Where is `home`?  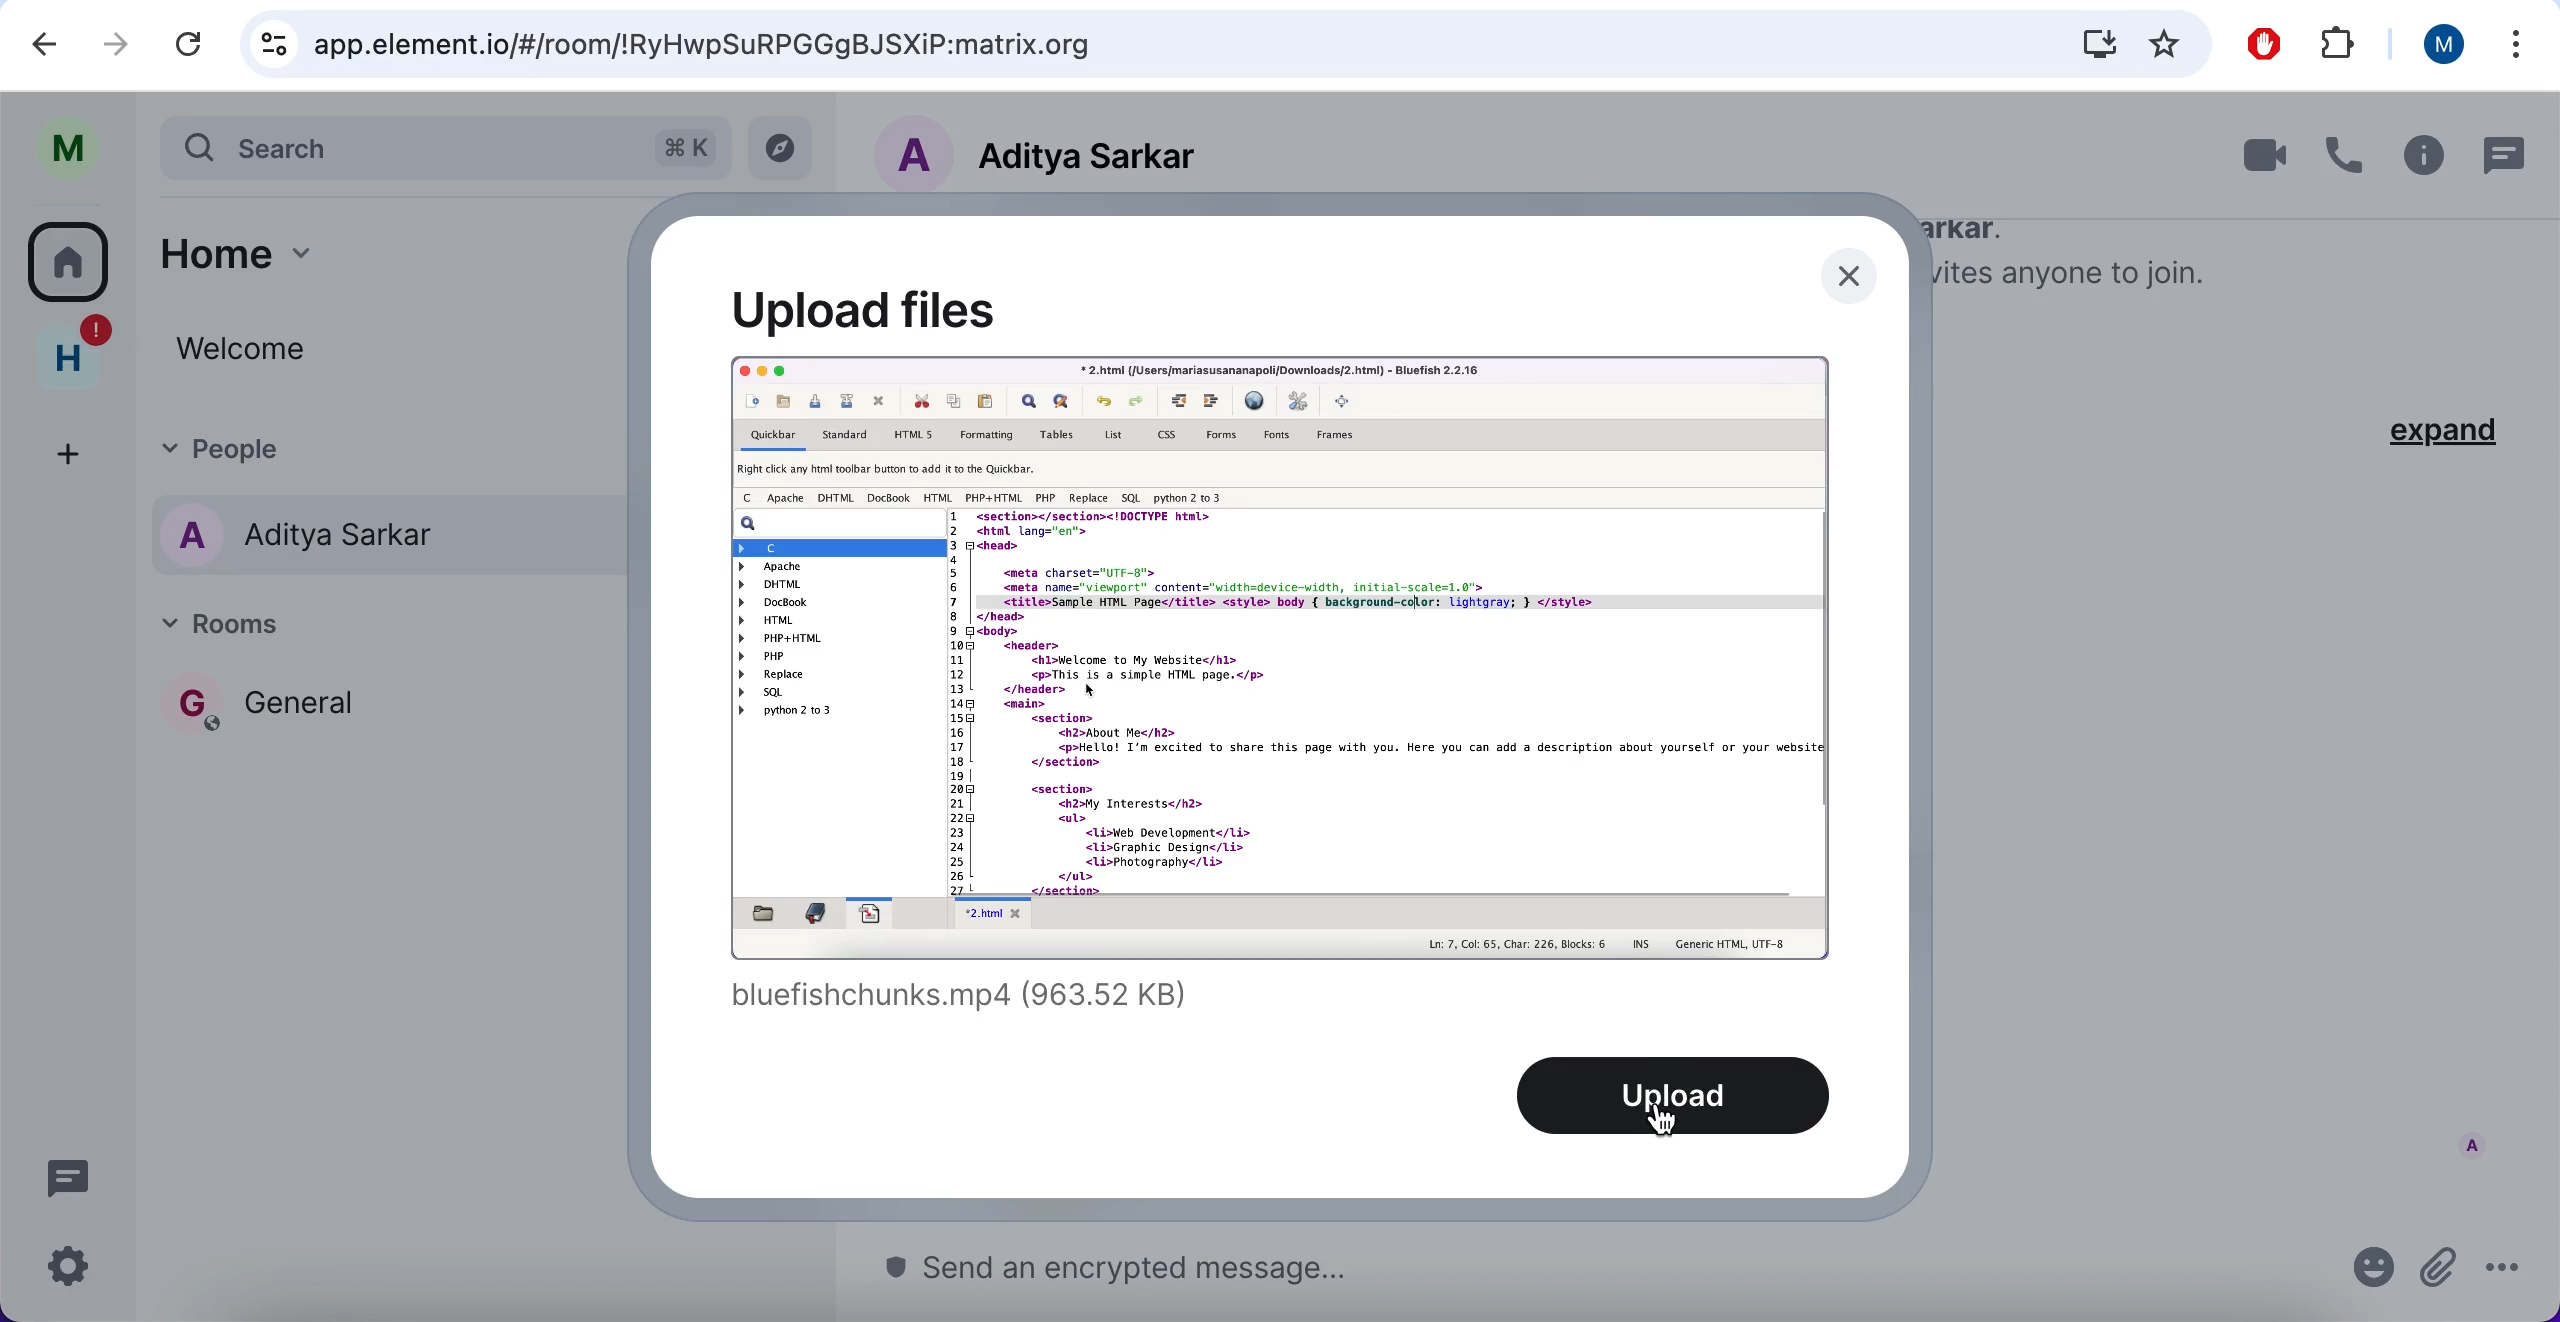 home is located at coordinates (389, 248).